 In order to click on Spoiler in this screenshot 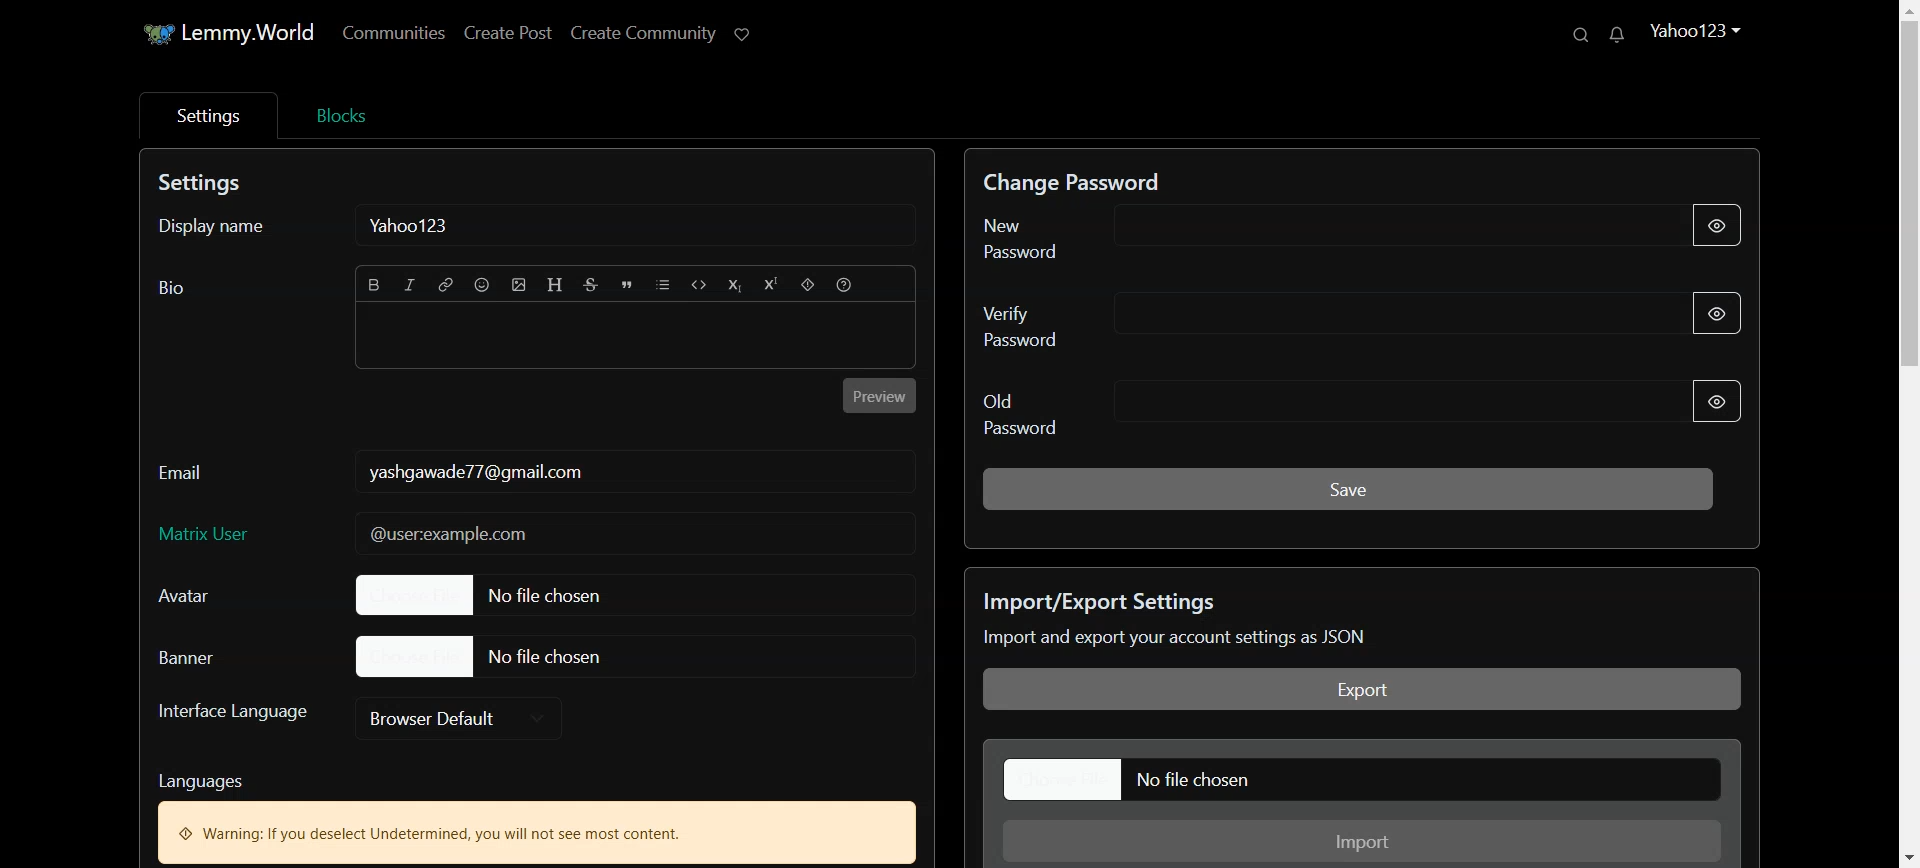, I will do `click(806, 286)`.